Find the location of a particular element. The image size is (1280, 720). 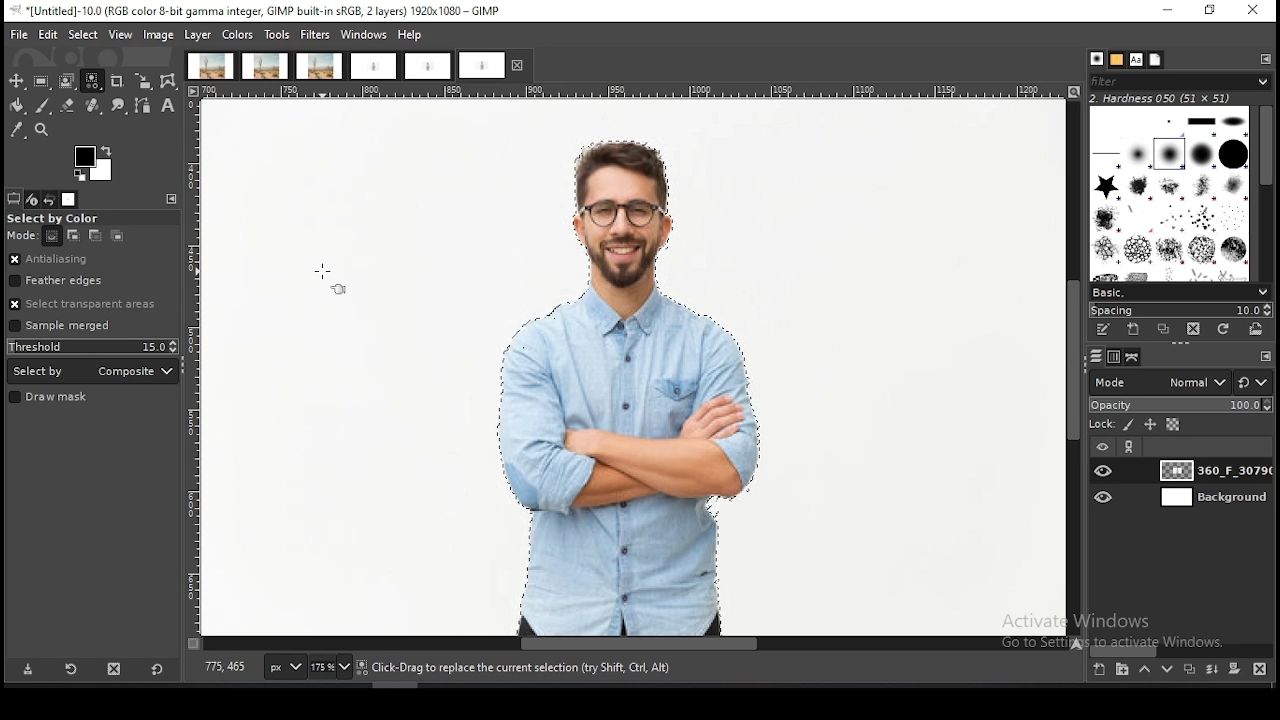

paths tool is located at coordinates (145, 107).